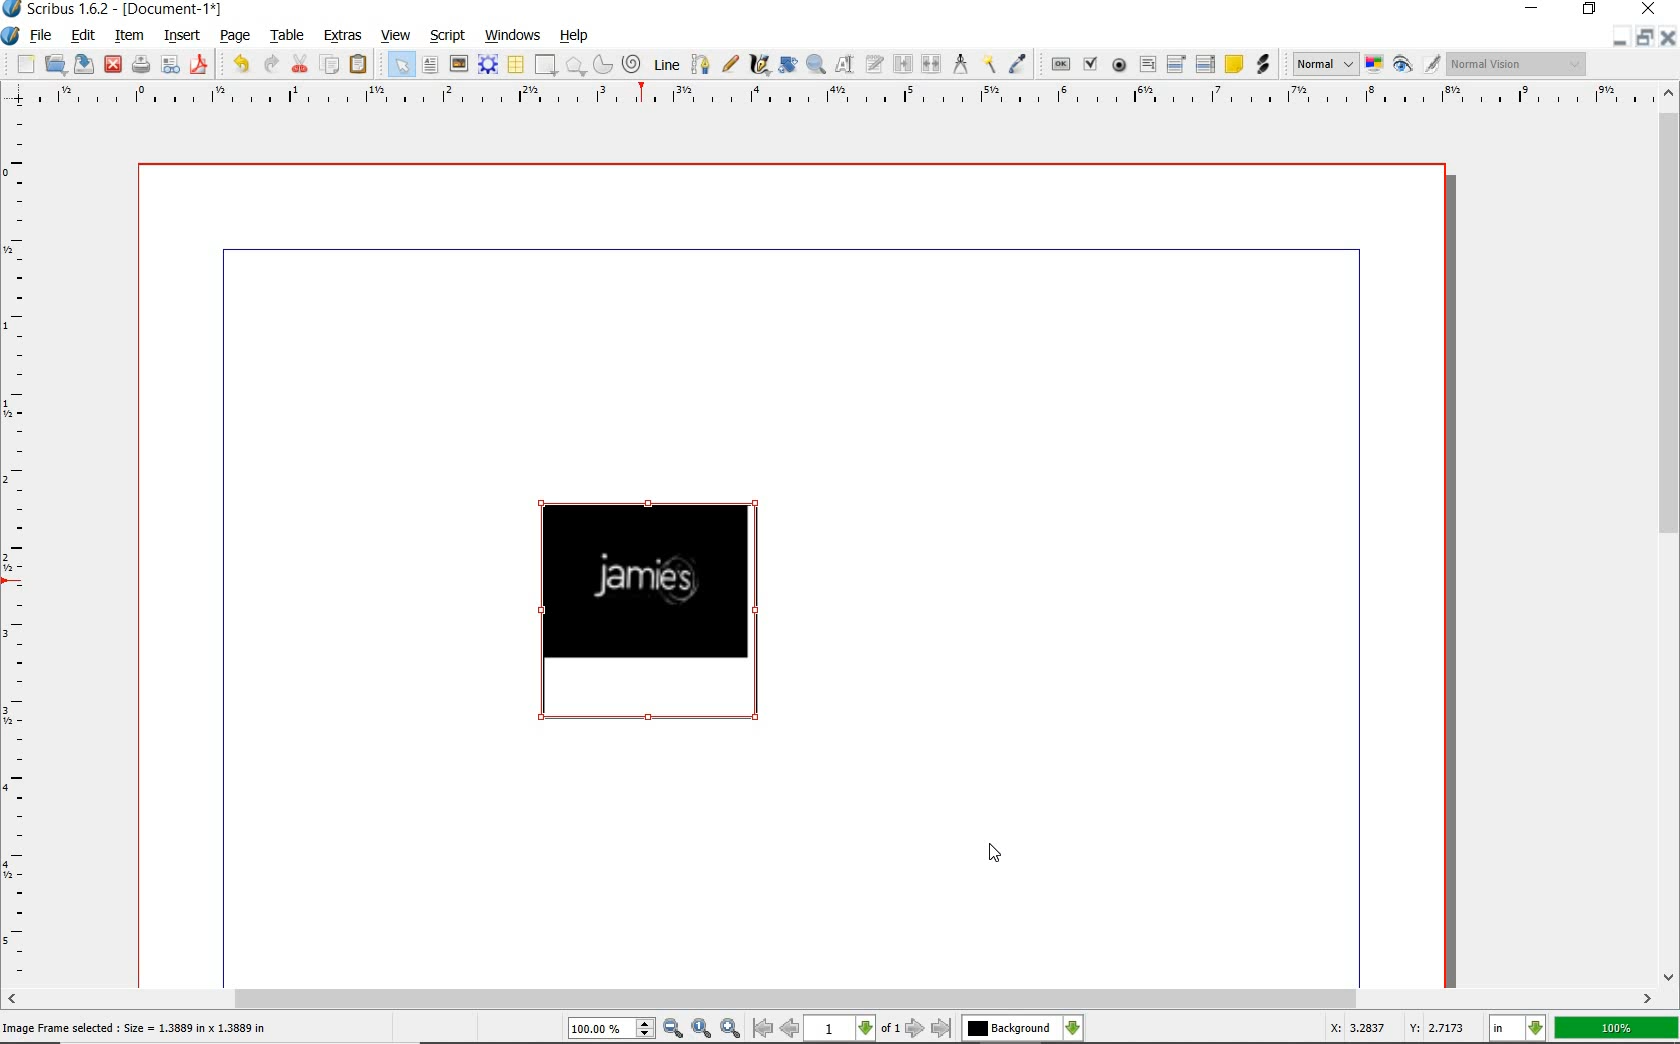 This screenshot has width=1680, height=1044. I want to click on preflight verifier, so click(172, 65).